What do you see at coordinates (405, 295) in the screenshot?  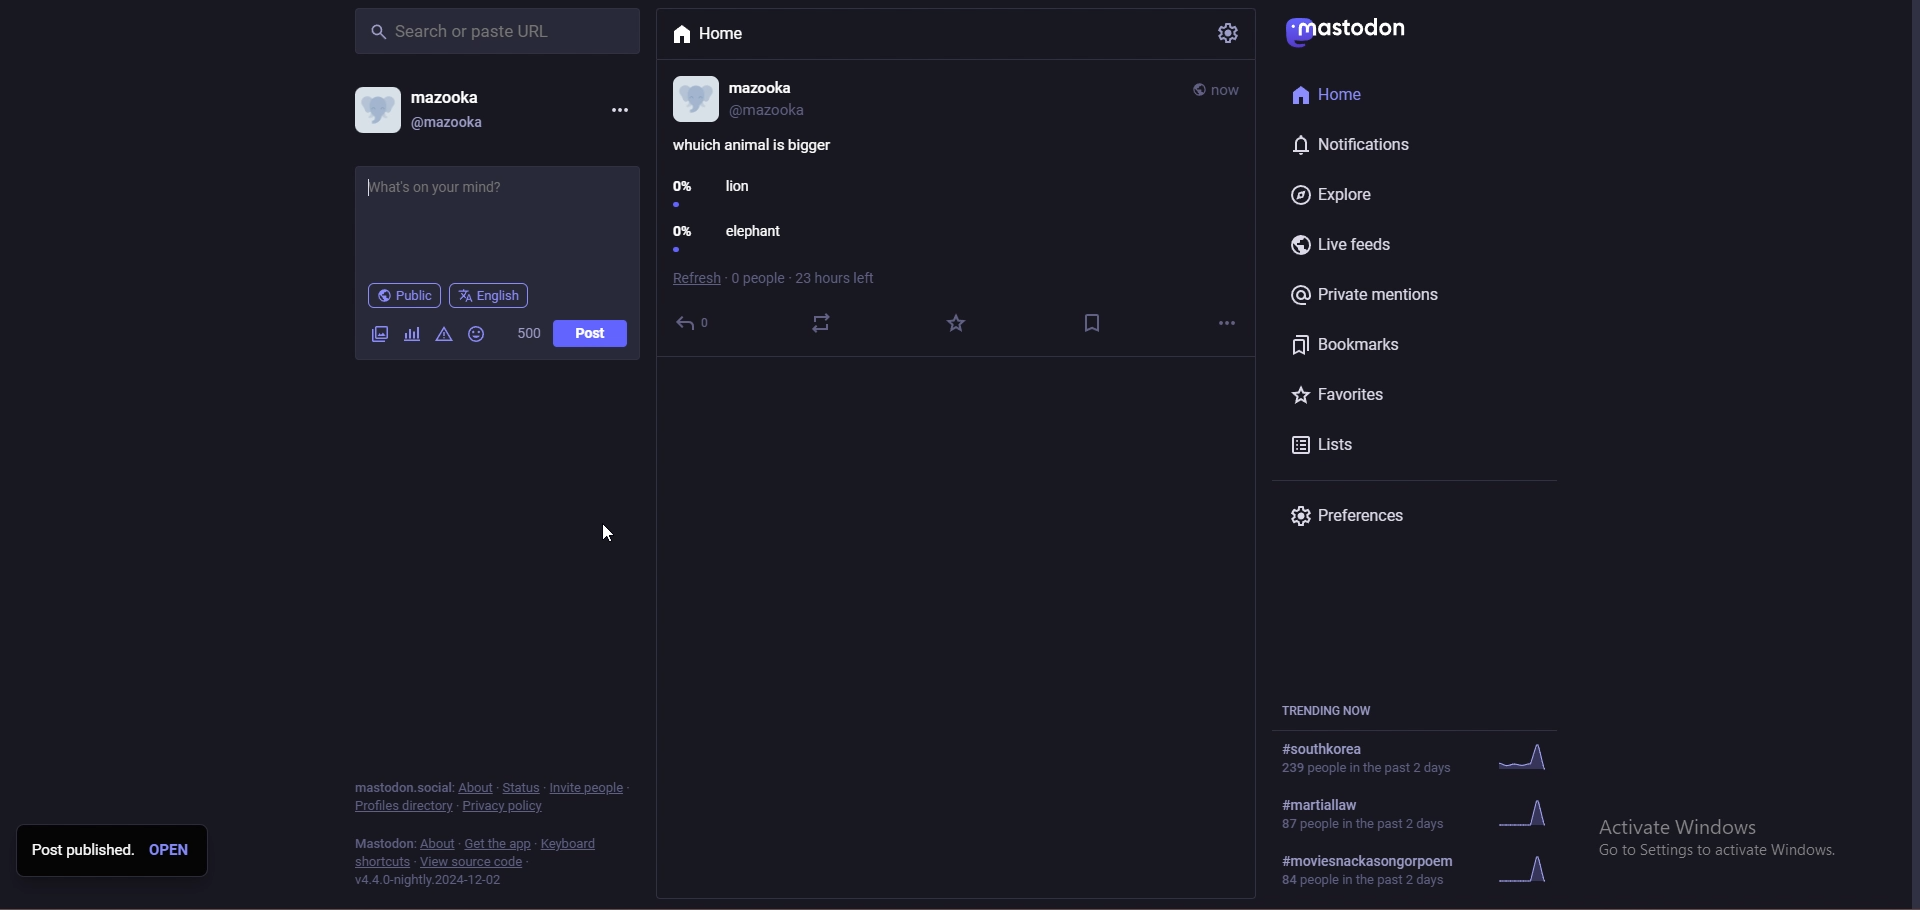 I see `public` at bounding box center [405, 295].